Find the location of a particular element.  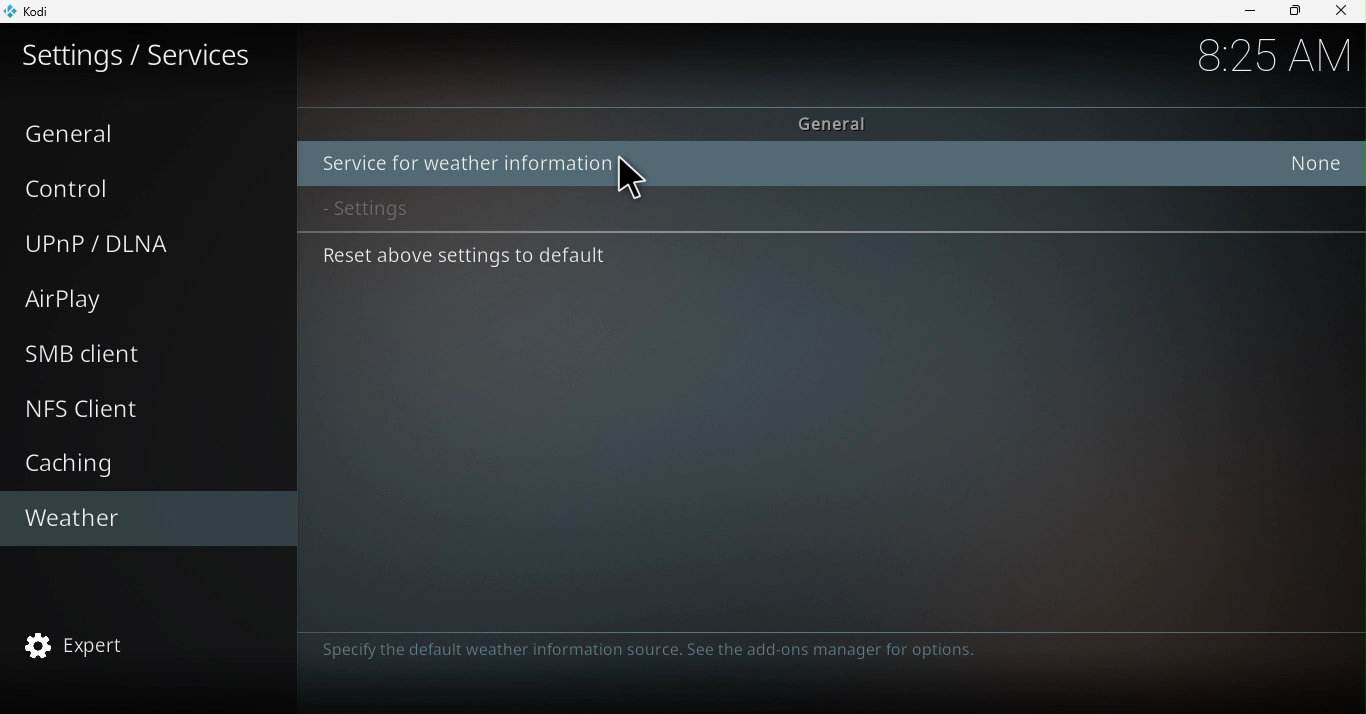

SMB client is located at coordinates (155, 354).